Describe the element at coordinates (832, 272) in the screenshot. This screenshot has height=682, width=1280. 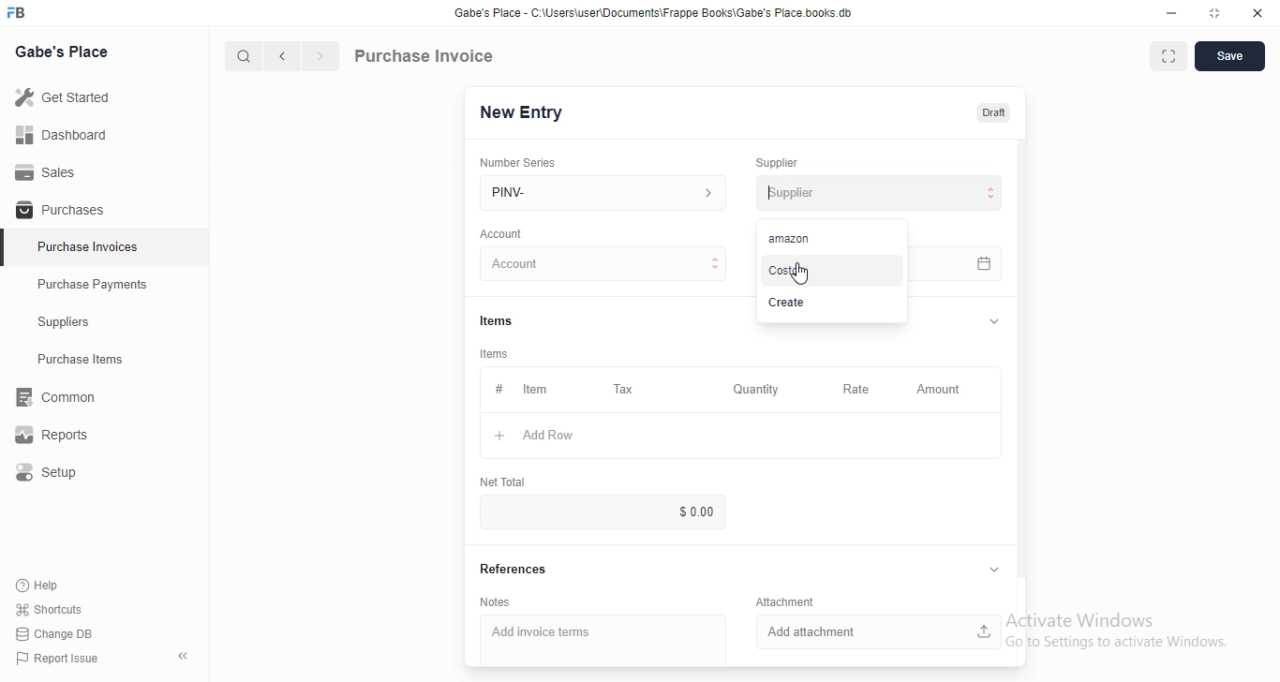
I see `Costco` at that location.